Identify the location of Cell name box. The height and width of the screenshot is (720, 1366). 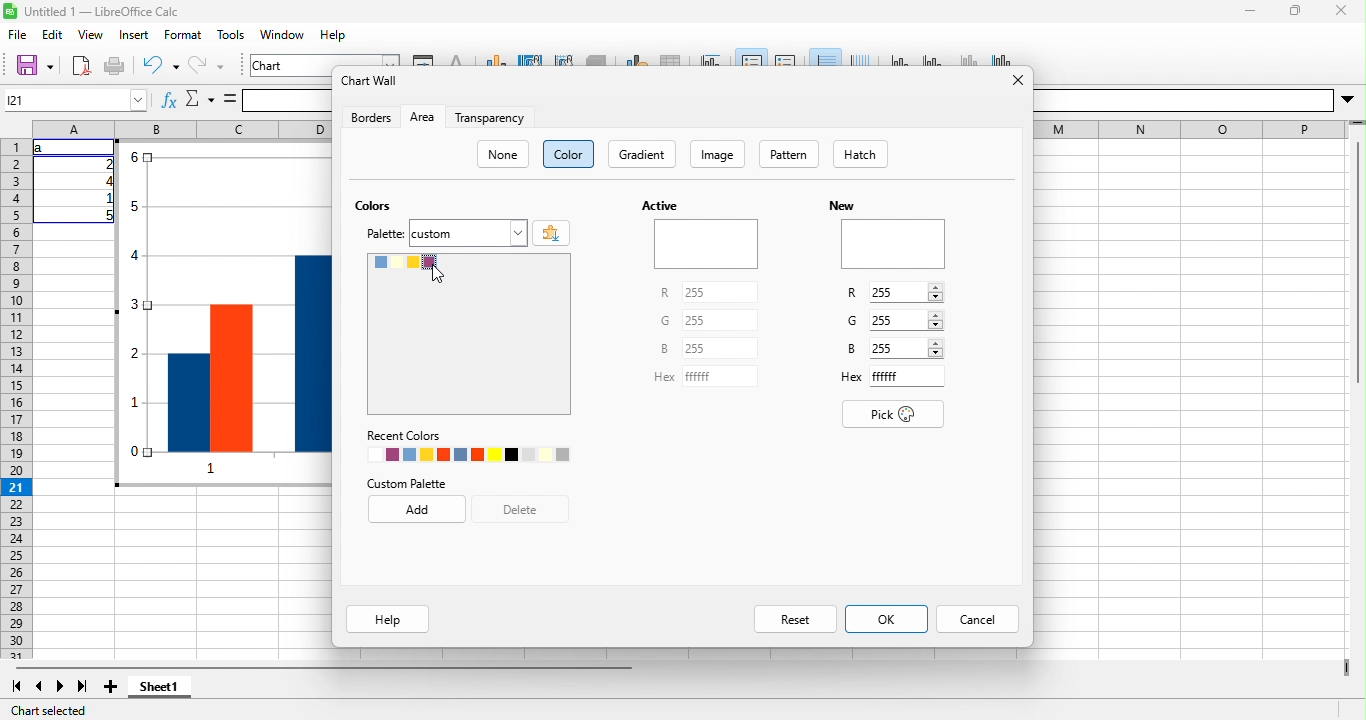
(76, 100).